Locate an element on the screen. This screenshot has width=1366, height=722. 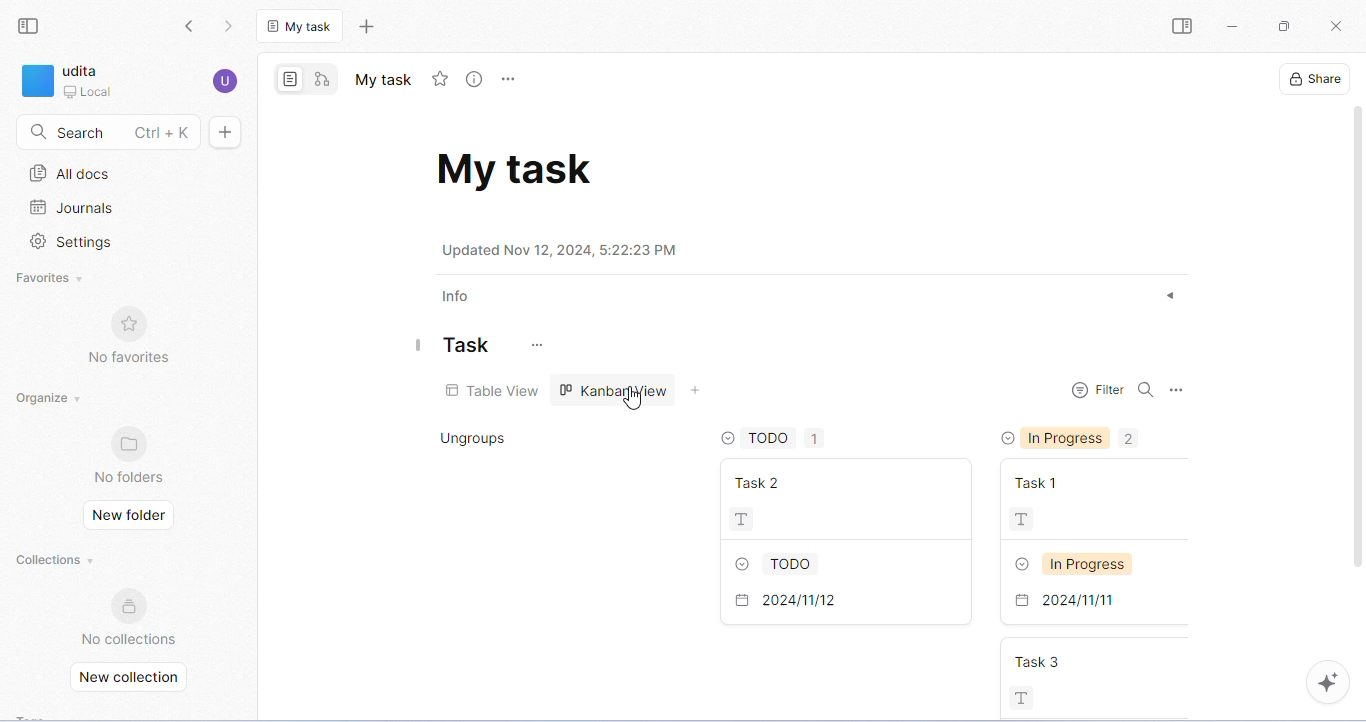
cursor movement is located at coordinates (639, 398).